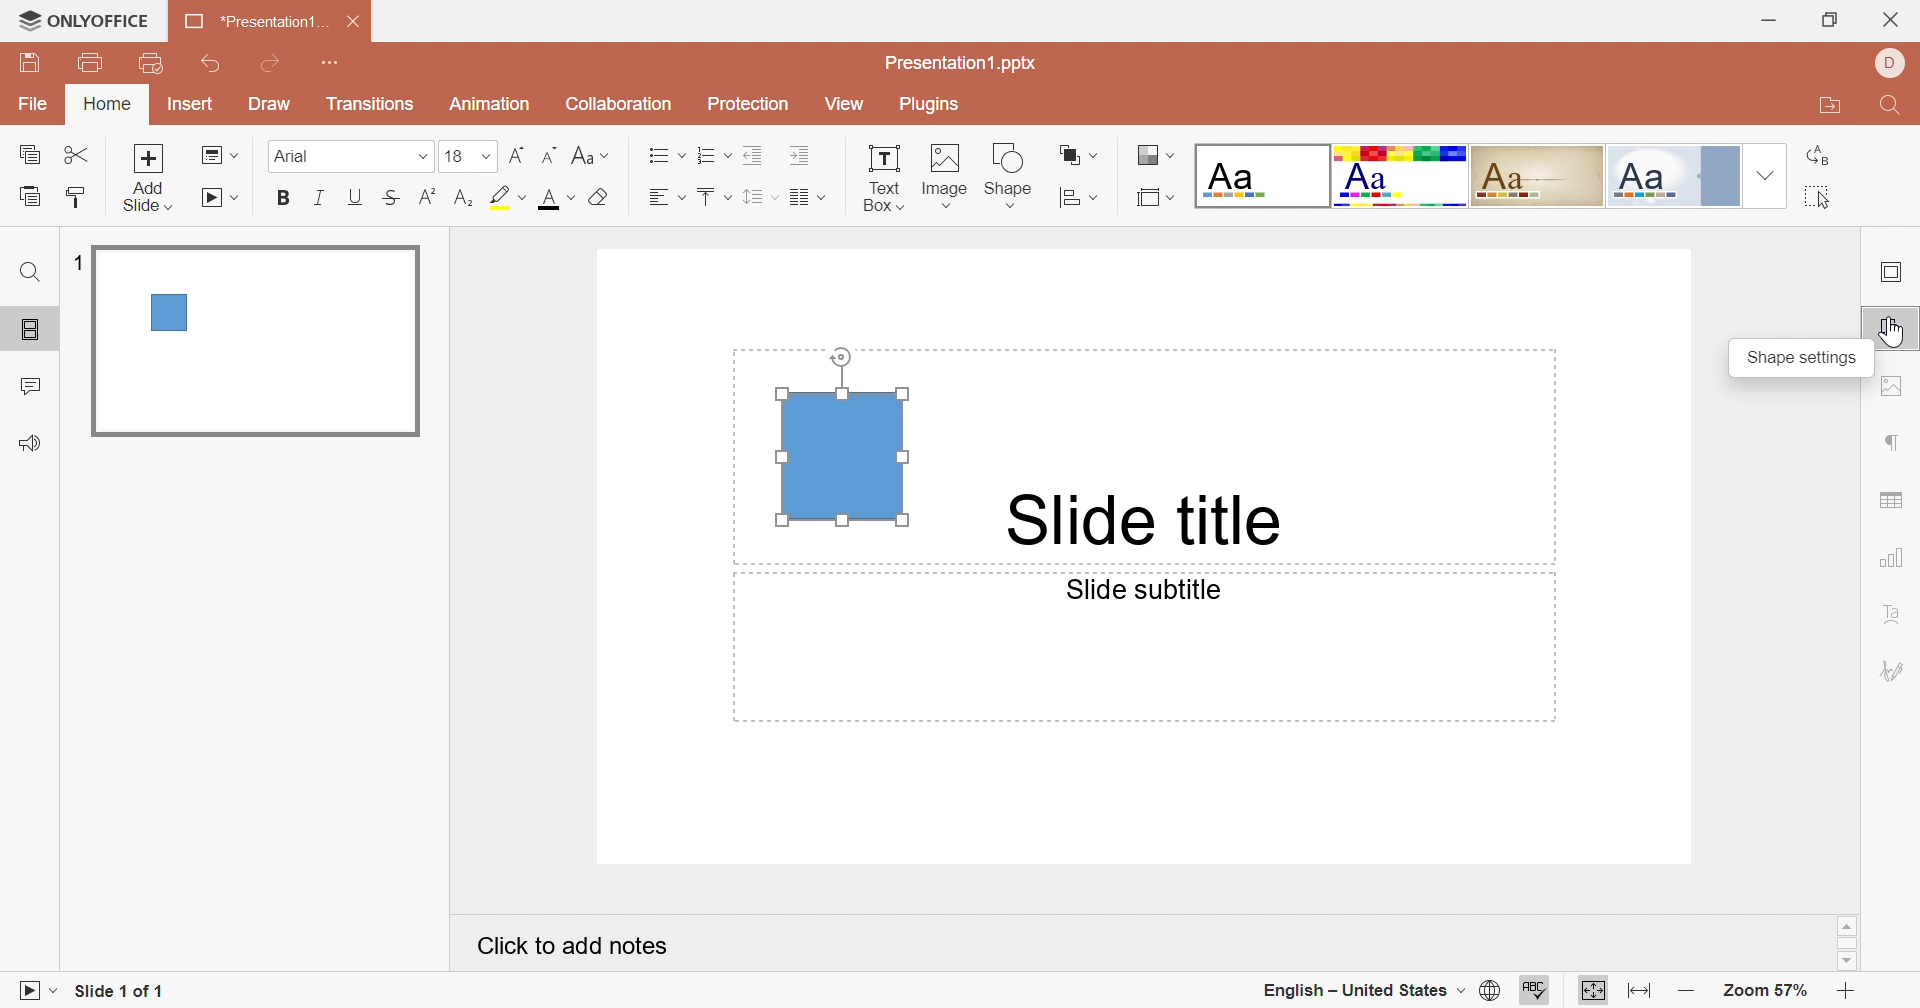 The width and height of the screenshot is (1920, 1008). I want to click on Redo, so click(283, 68).